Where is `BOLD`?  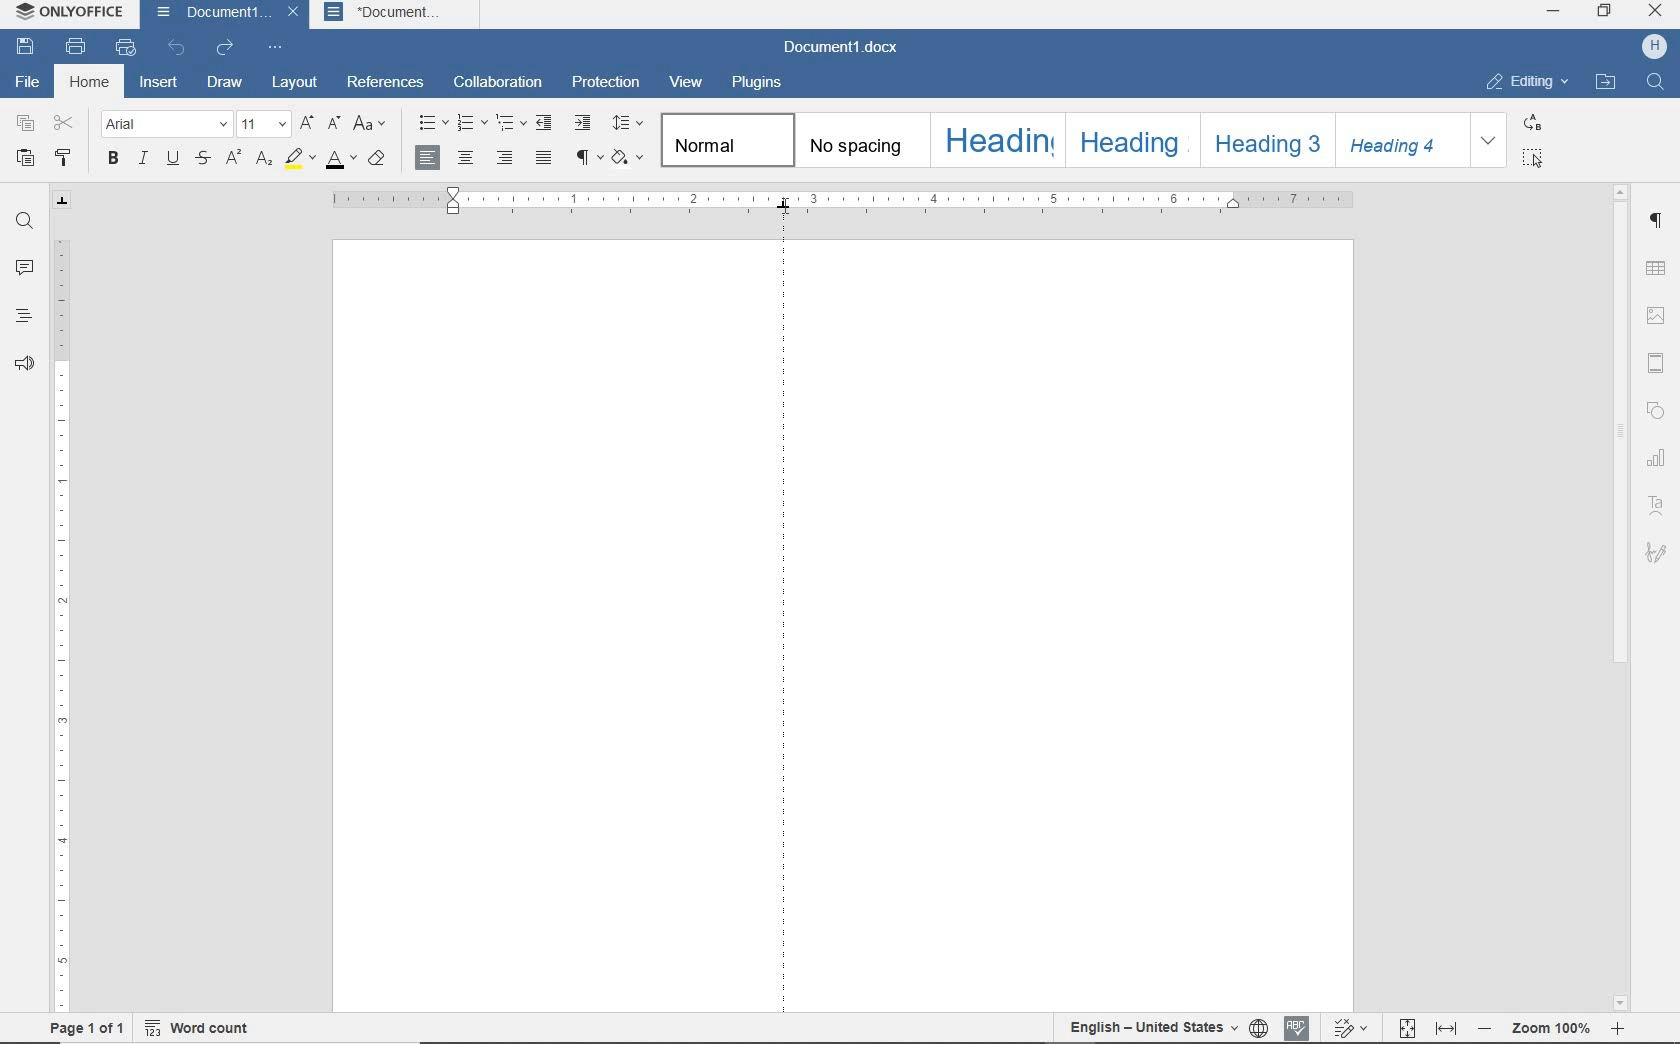
BOLD is located at coordinates (113, 160).